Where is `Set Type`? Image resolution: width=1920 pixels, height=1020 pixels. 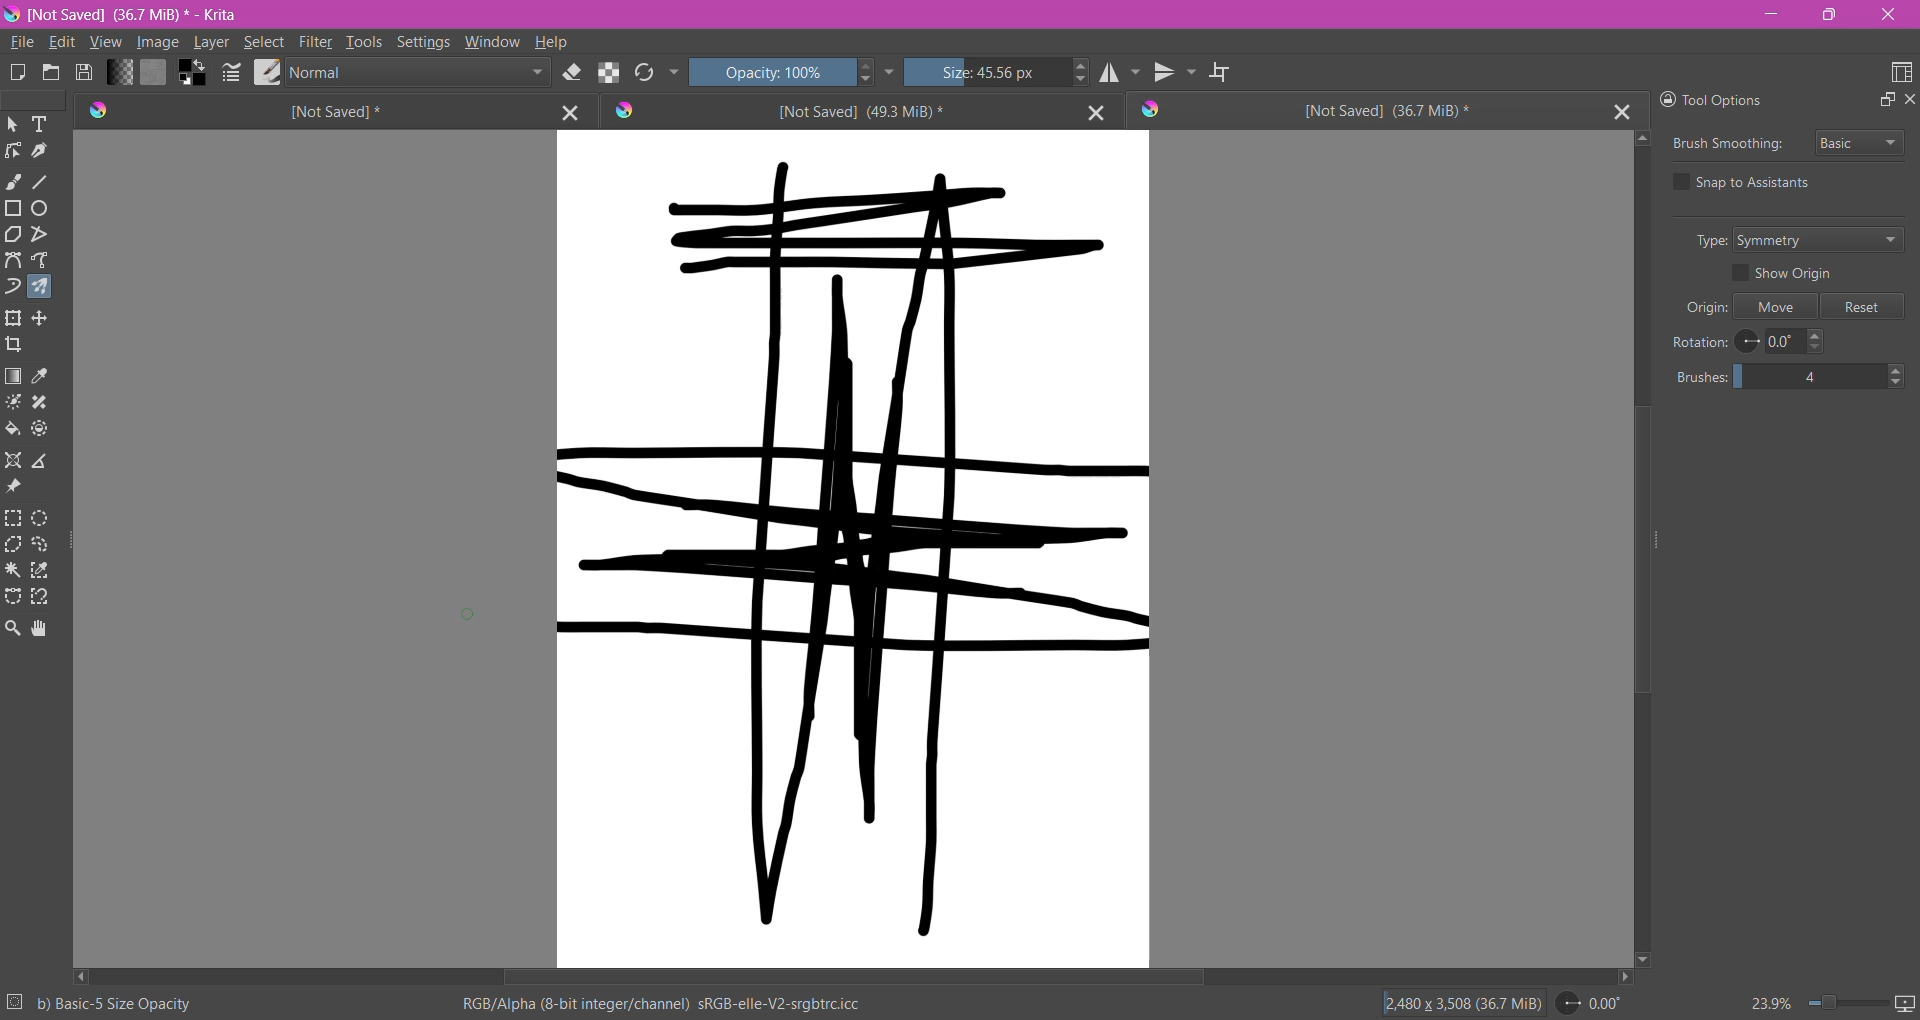 Set Type is located at coordinates (1828, 241).